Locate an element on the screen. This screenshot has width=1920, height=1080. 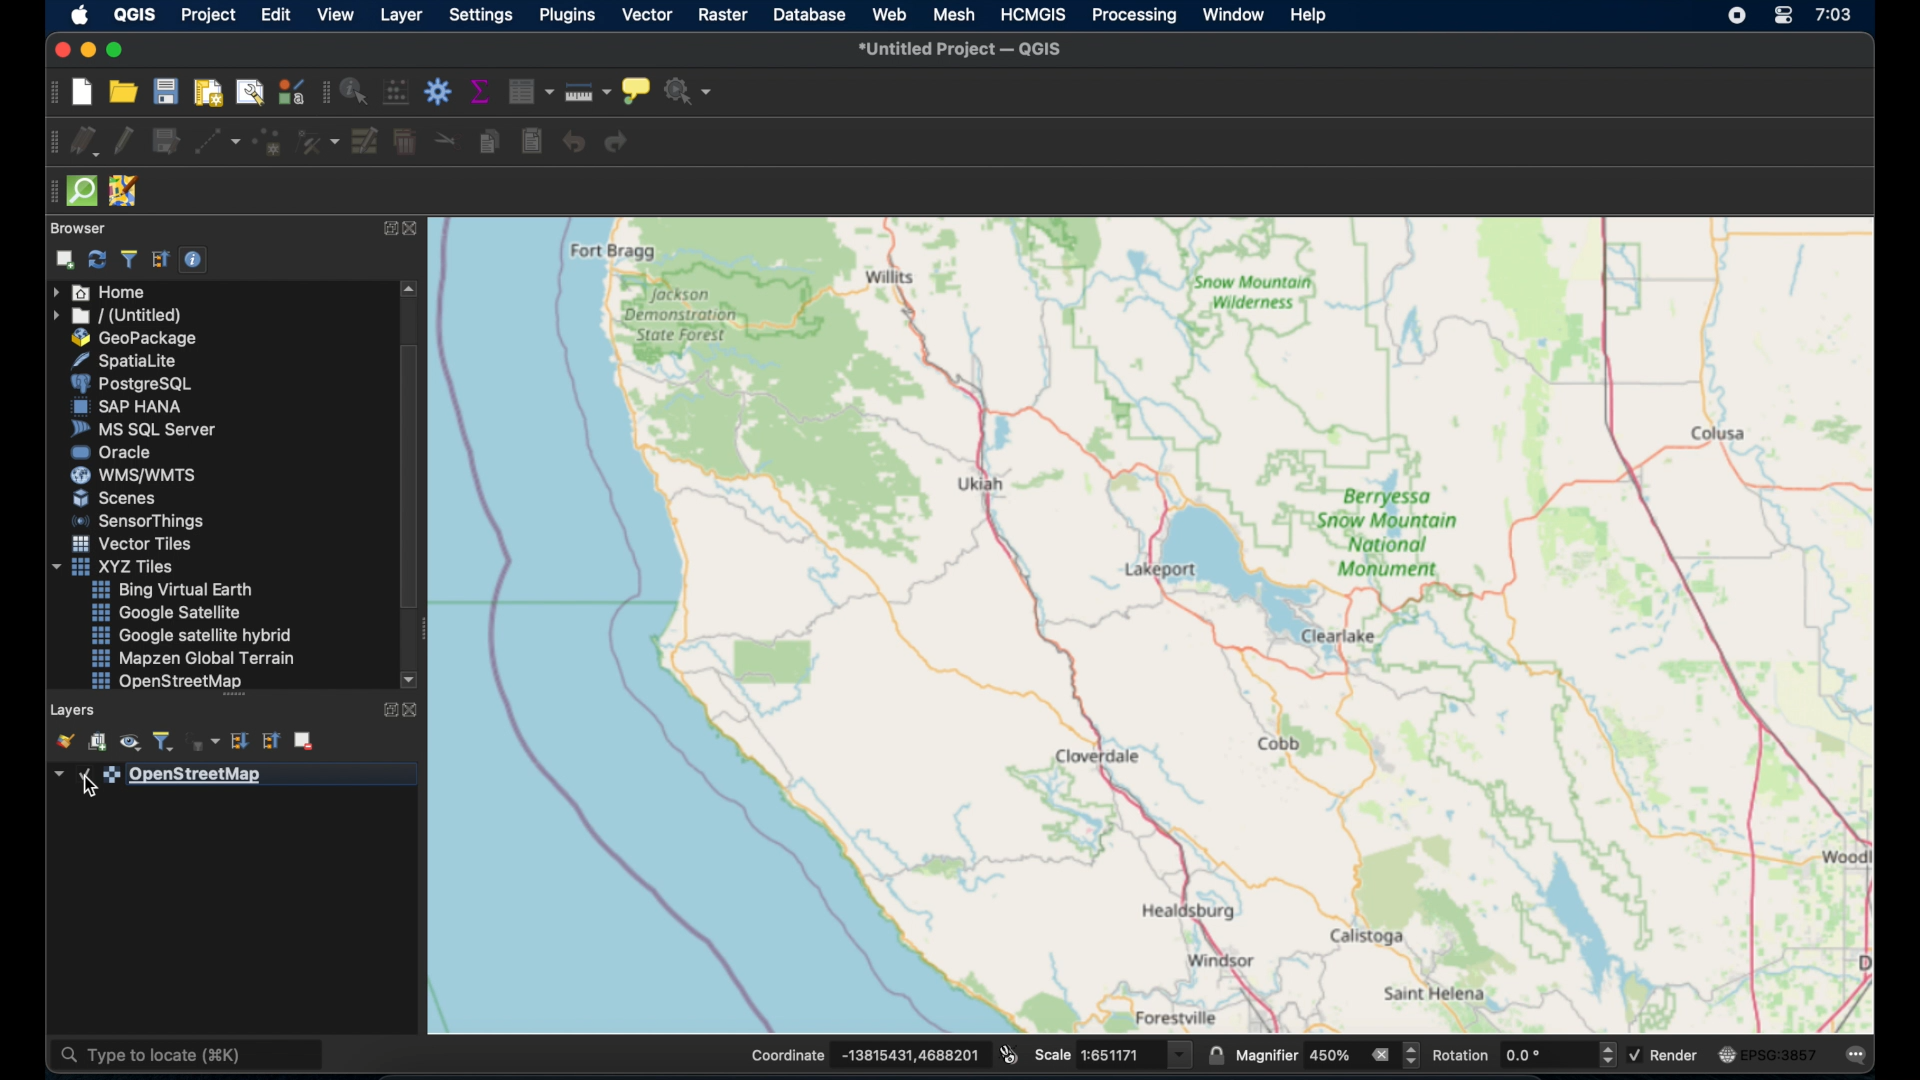
sensor things is located at coordinates (139, 521).